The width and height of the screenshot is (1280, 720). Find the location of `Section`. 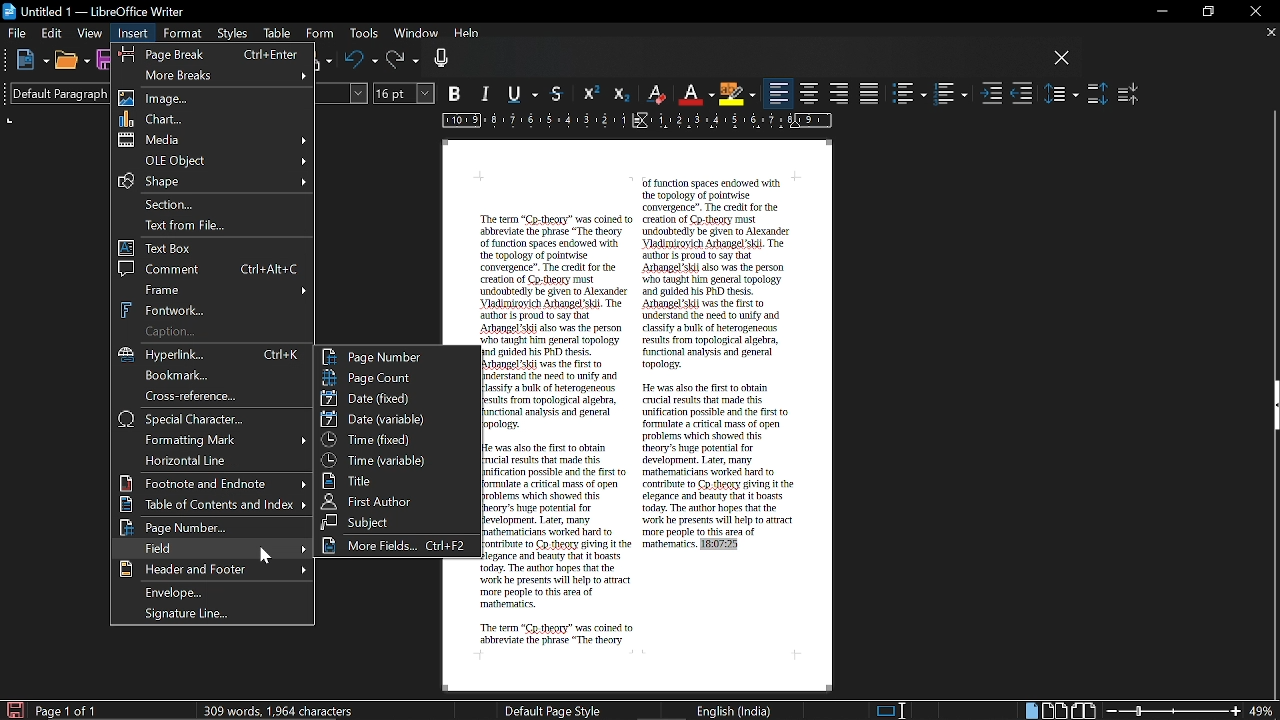

Section is located at coordinates (216, 203).